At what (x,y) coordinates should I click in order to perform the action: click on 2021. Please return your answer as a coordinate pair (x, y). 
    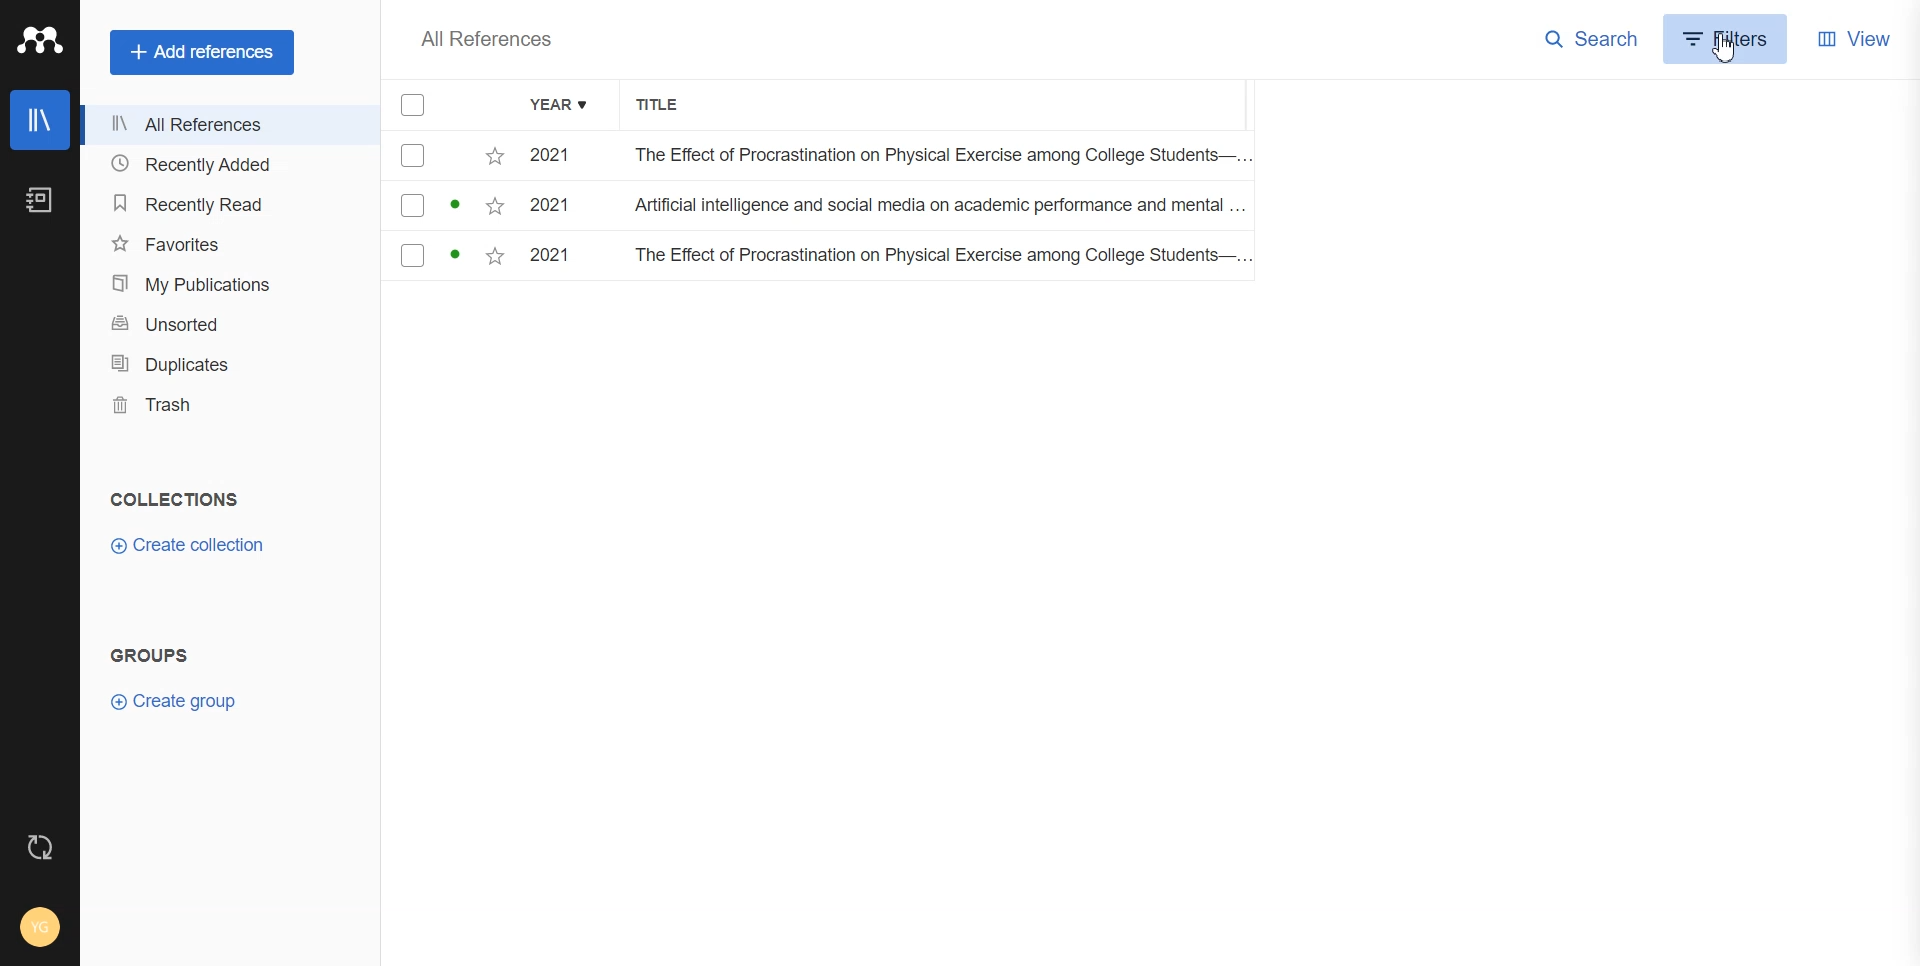
    Looking at the image, I should click on (558, 258).